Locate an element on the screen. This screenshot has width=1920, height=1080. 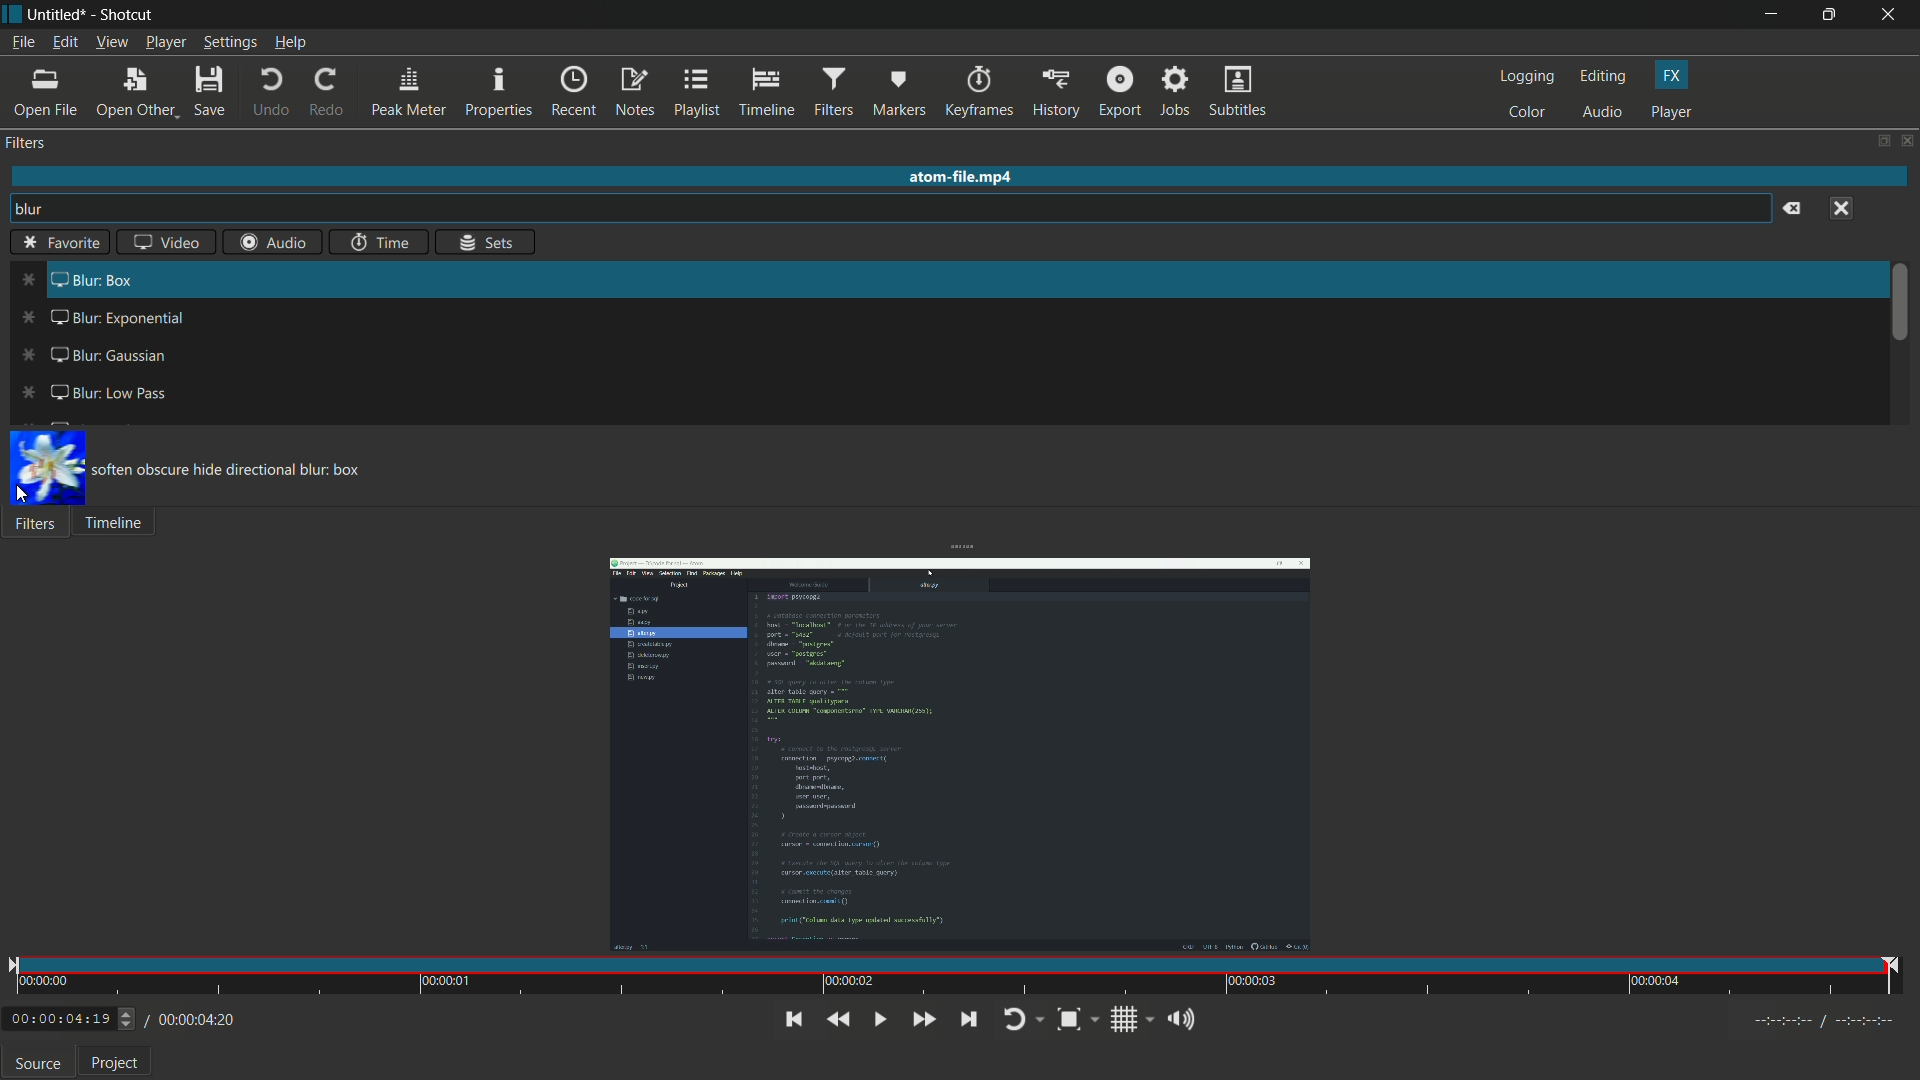
atom-file.mp4 (file name) is located at coordinates (961, 174).